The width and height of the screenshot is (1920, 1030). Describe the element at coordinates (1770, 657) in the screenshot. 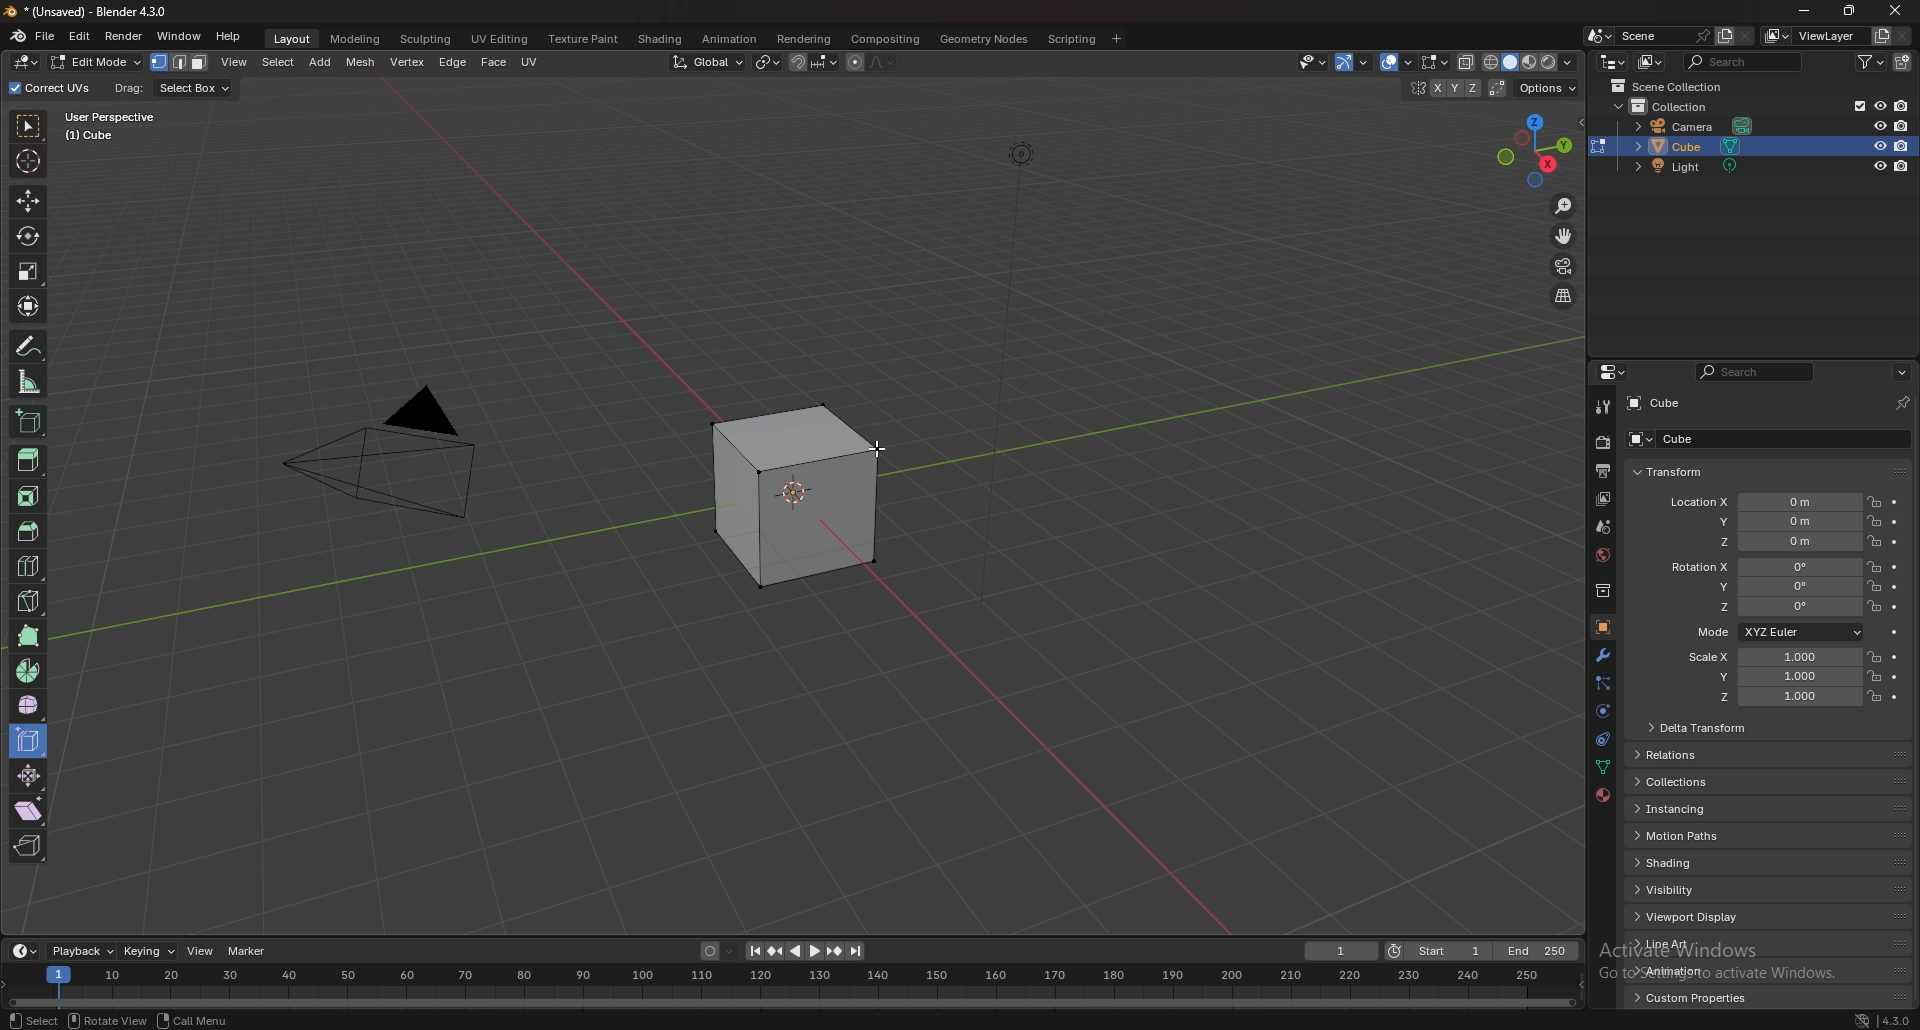

I see `scale x` at that location.